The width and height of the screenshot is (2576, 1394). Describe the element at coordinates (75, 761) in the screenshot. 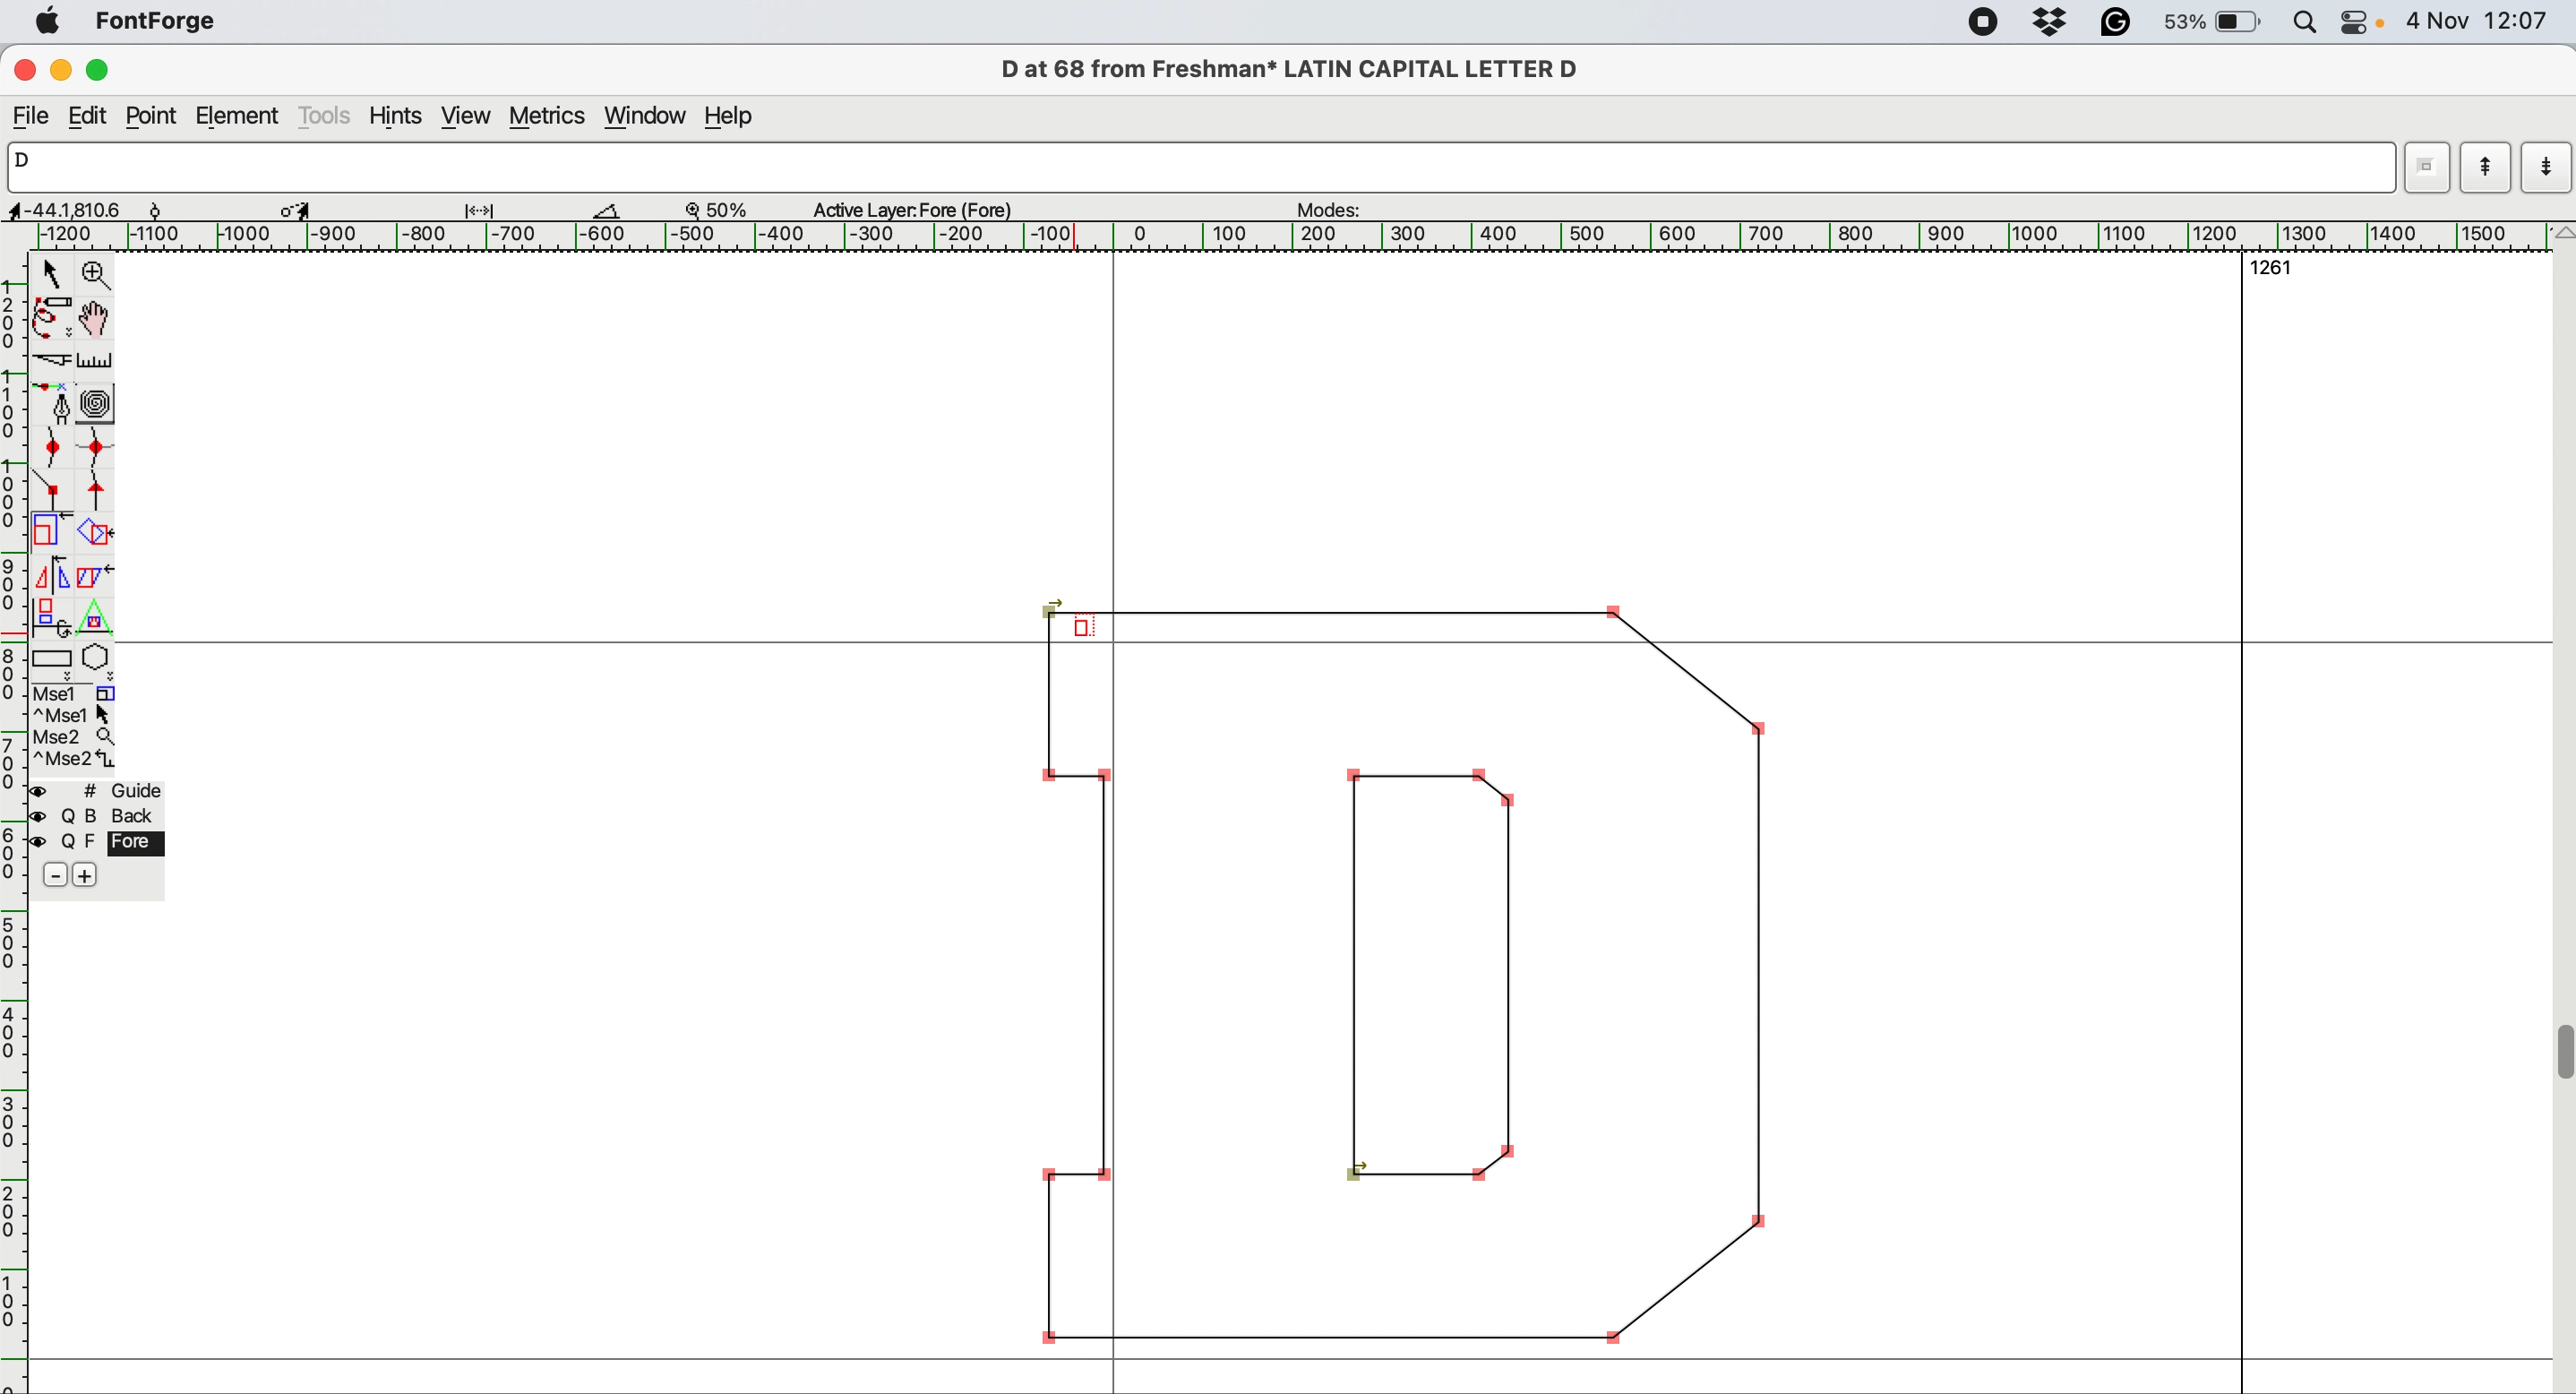

I see `^Mse2` at that location.